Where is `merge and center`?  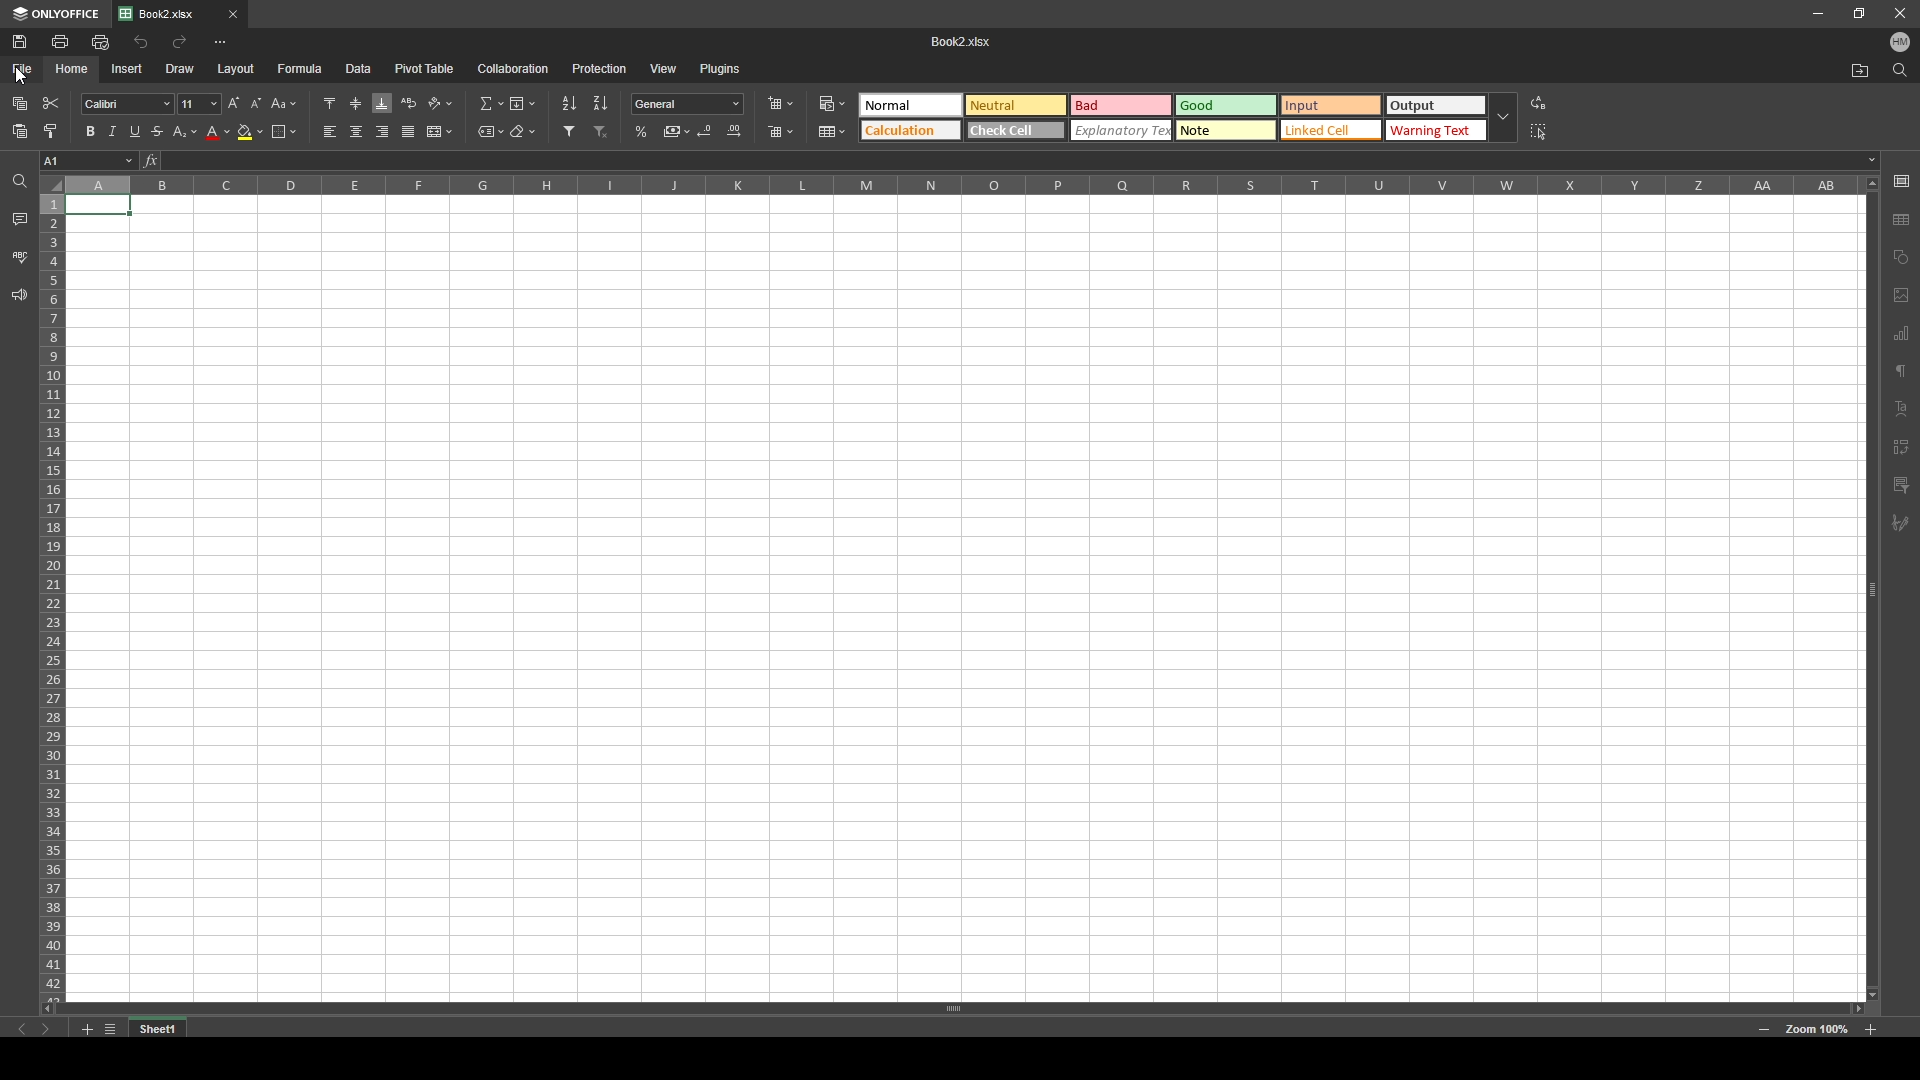
merge and center is located at coordinates (440, 132).